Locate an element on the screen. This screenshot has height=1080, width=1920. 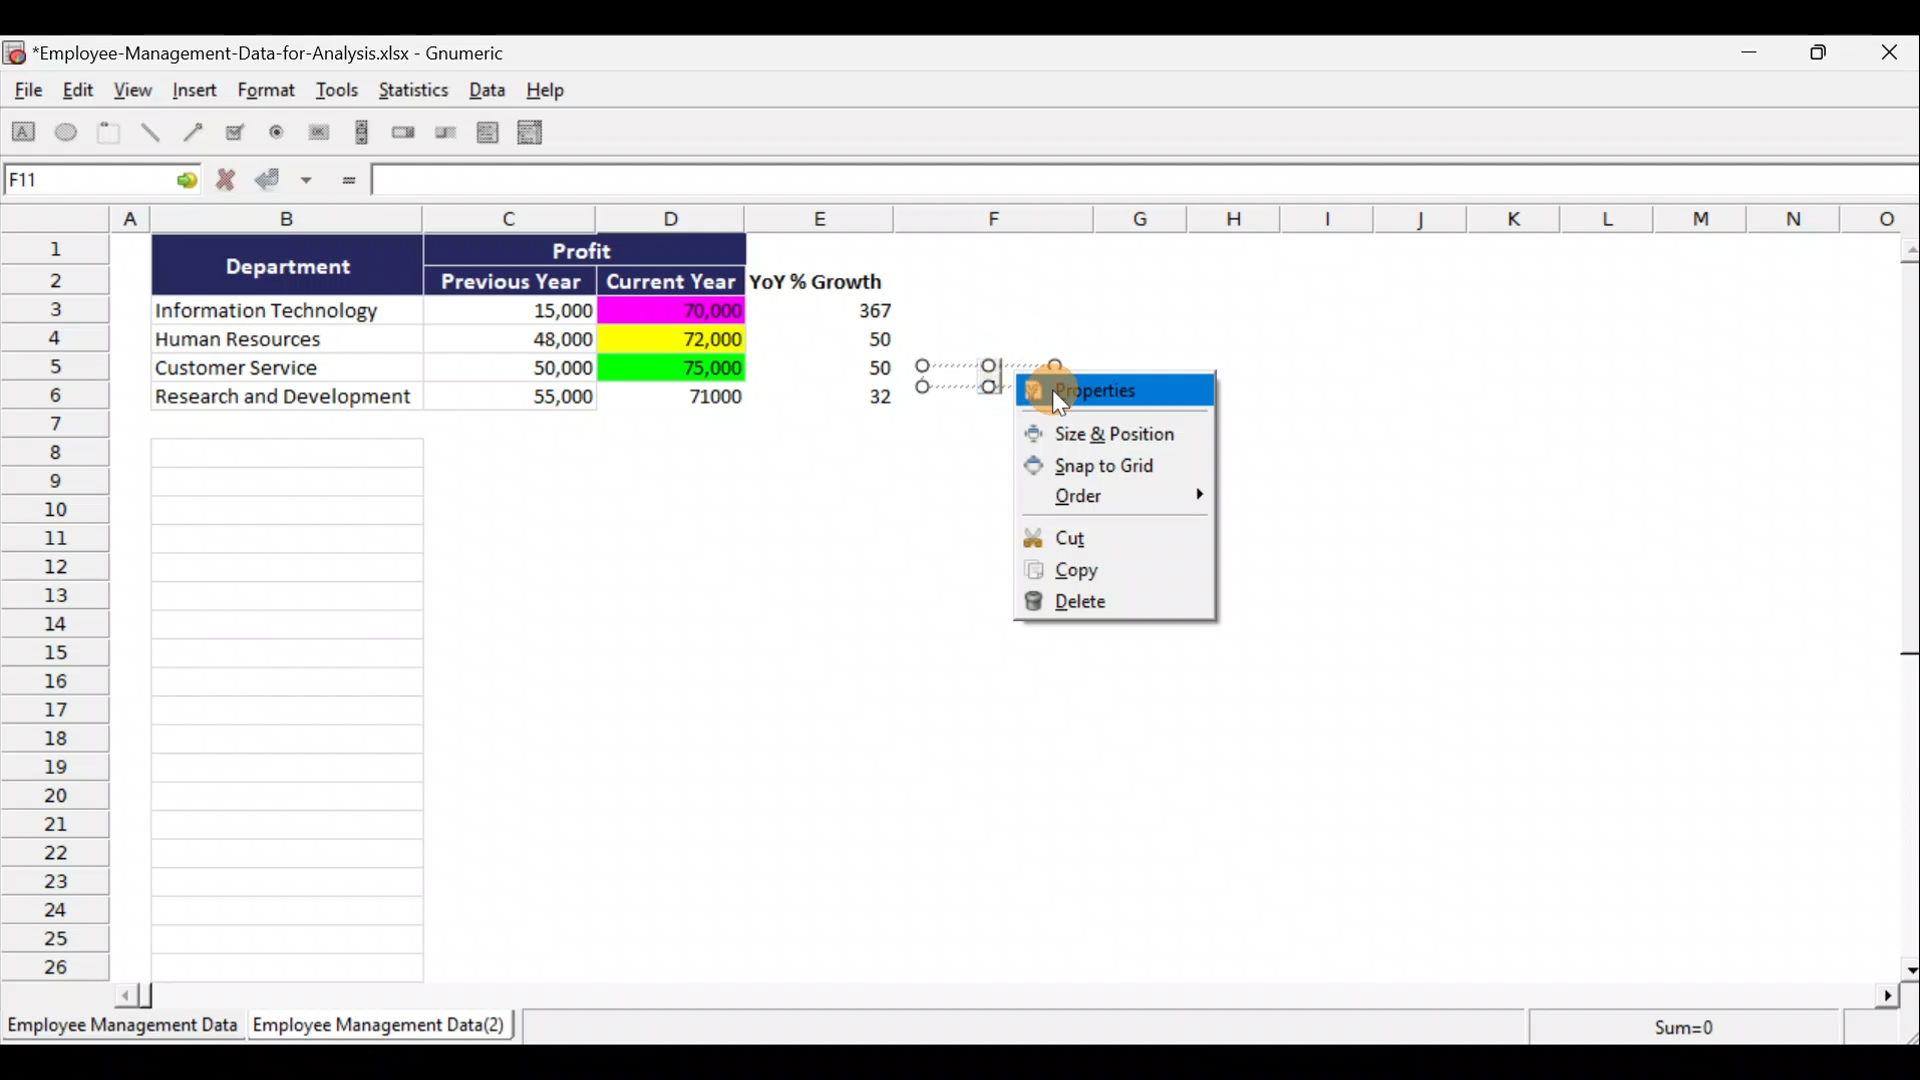
Properties is located at coordinates (1117, 389).